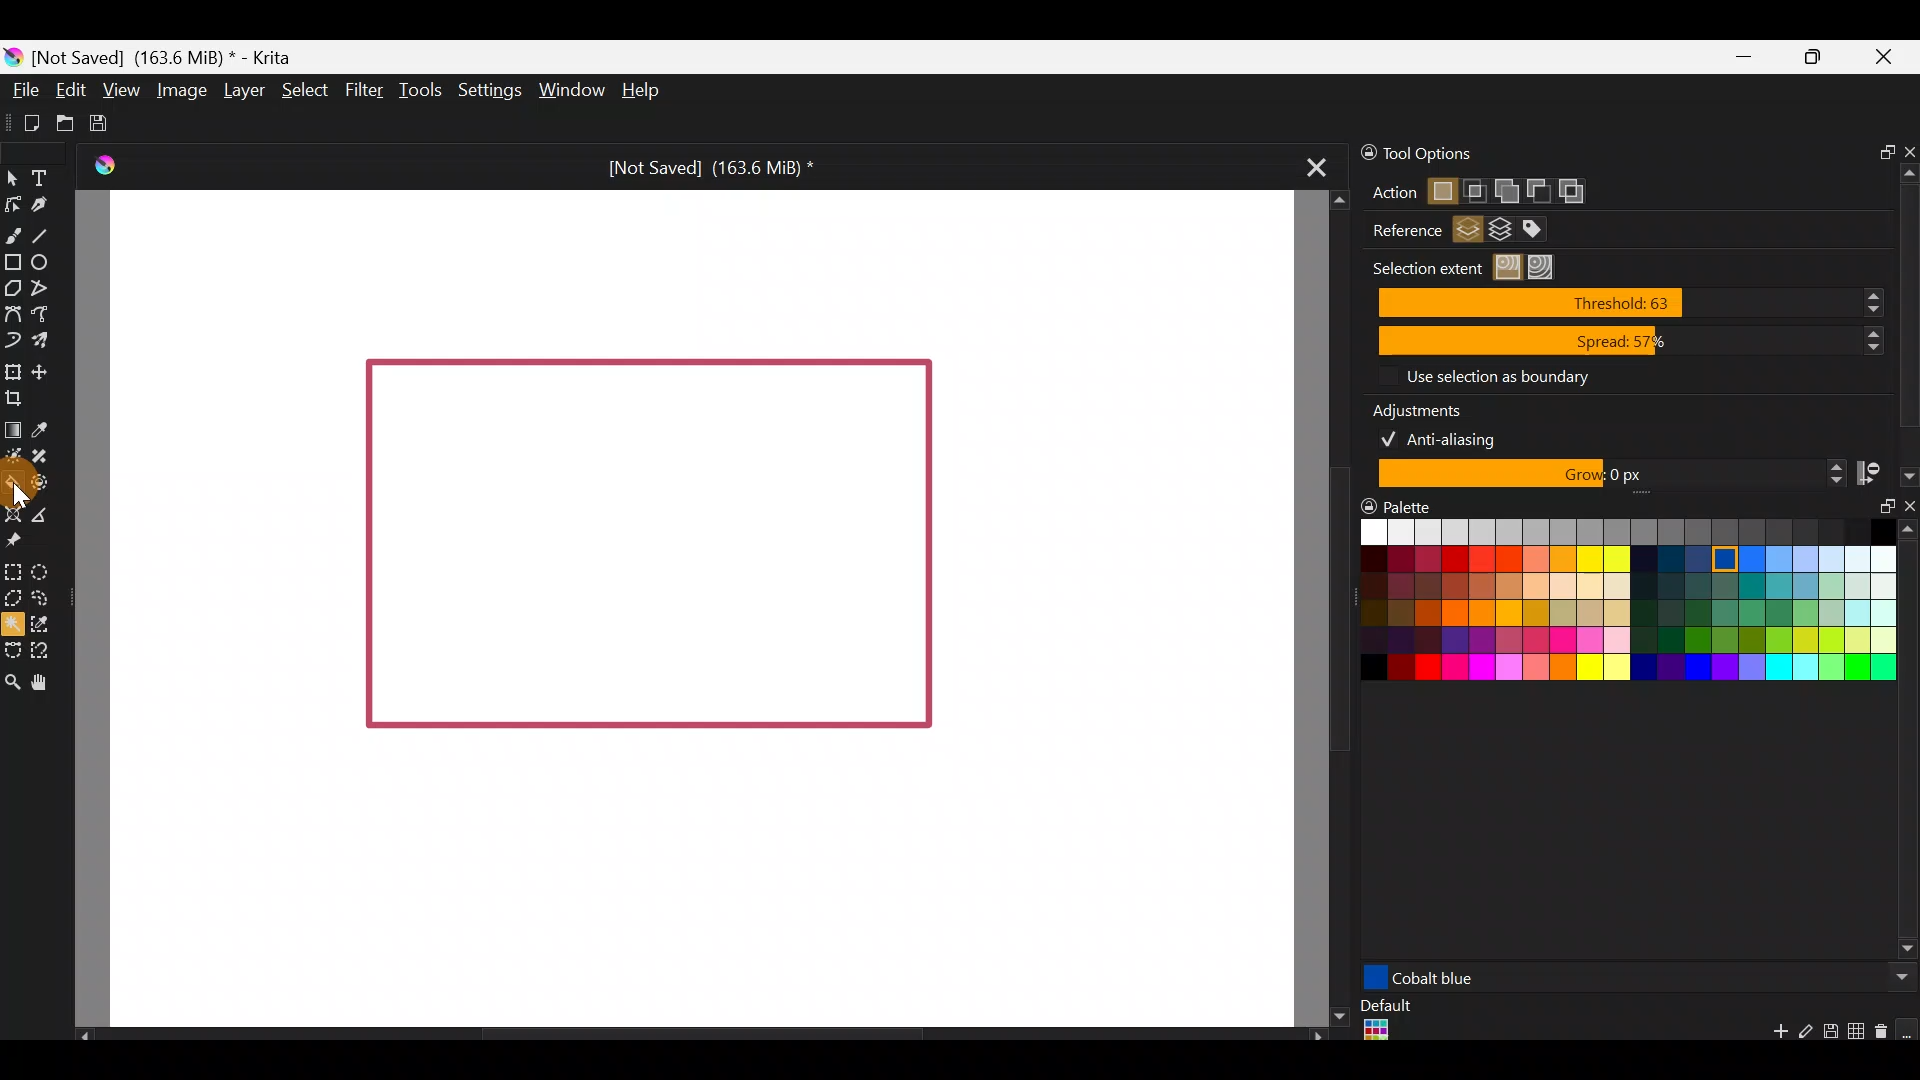 This screenshot has height=1080, width=1920. What do you see at coordinates (42, 596) in the screenshot?
I see `Freehand selection tool` at bounding box center [42, 596].